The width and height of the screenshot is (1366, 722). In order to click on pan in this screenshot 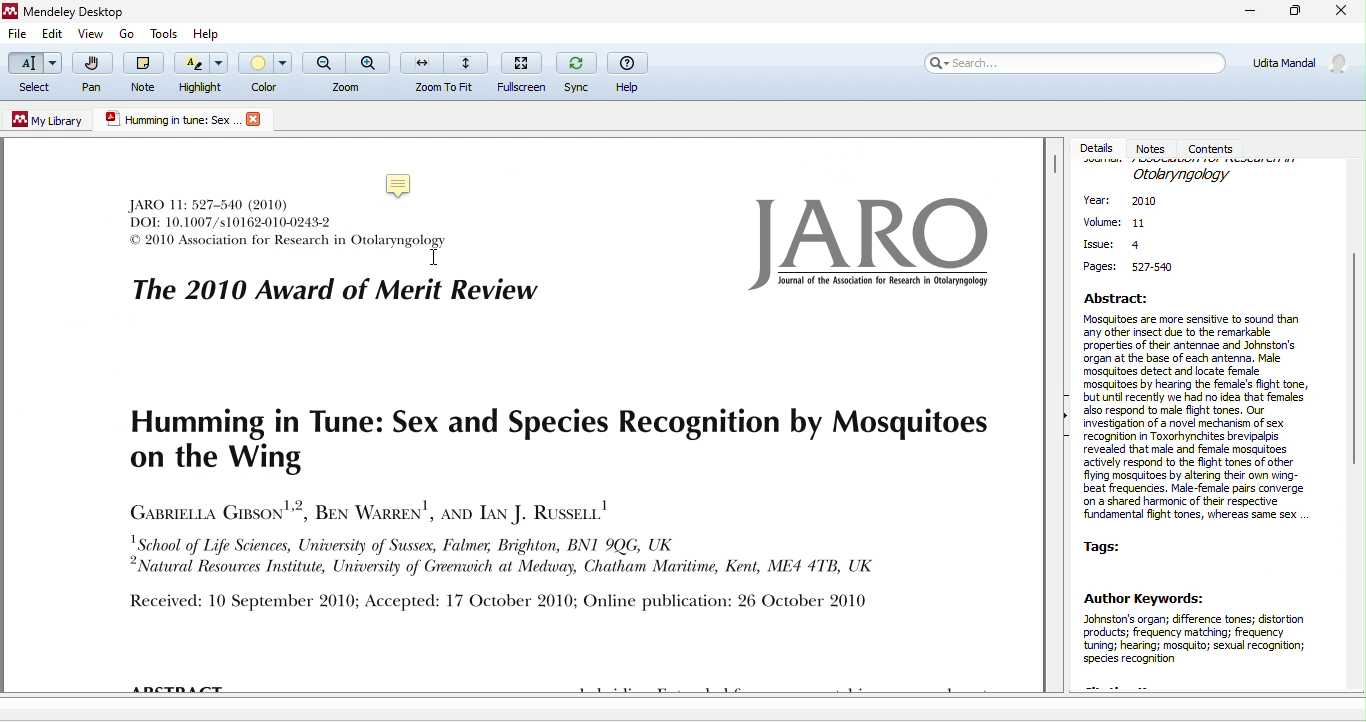, I will do `click(90, 76)`.